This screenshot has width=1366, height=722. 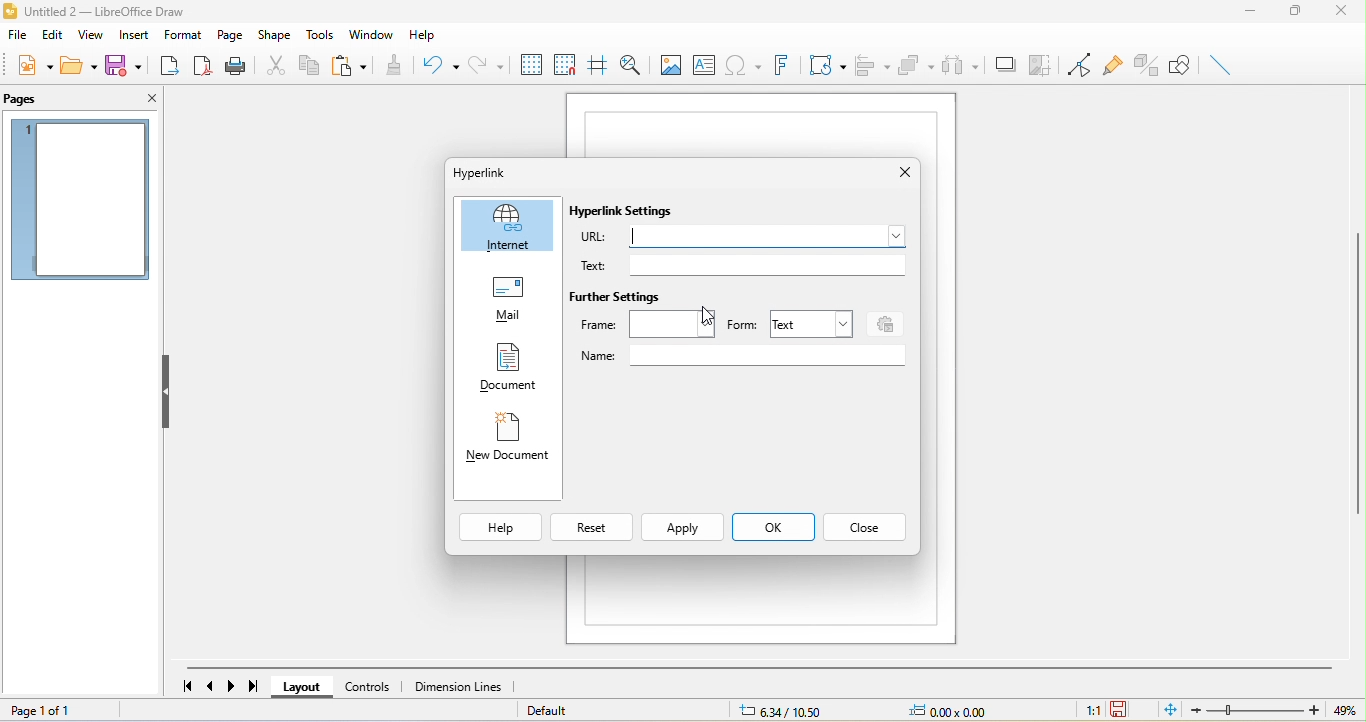 I want to click on close, so click(x=147, y=97).